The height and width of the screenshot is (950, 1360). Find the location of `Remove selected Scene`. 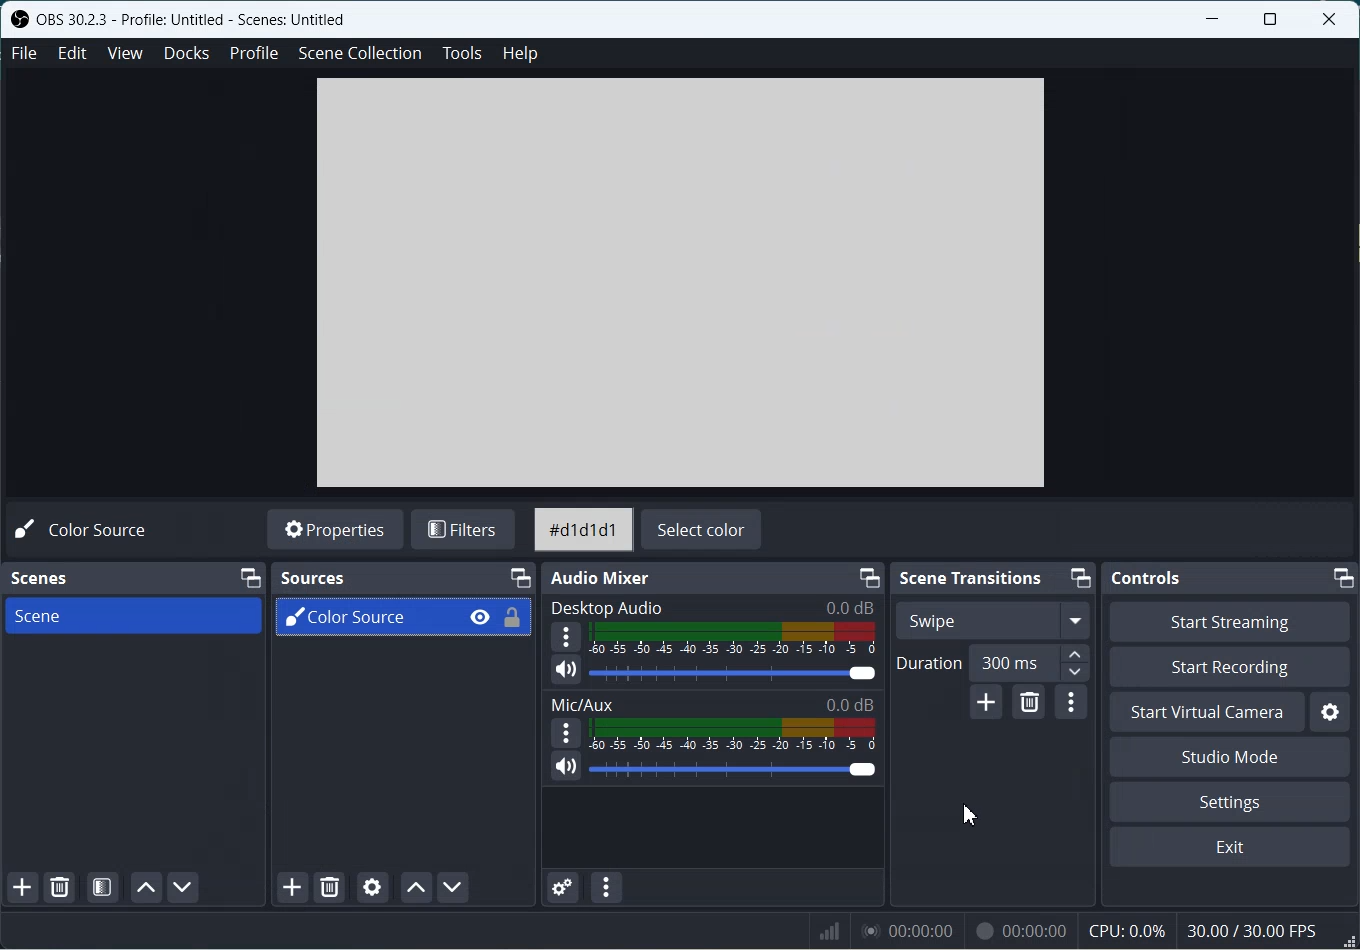

Remove selected Scene is located at coordinates (58, 888).